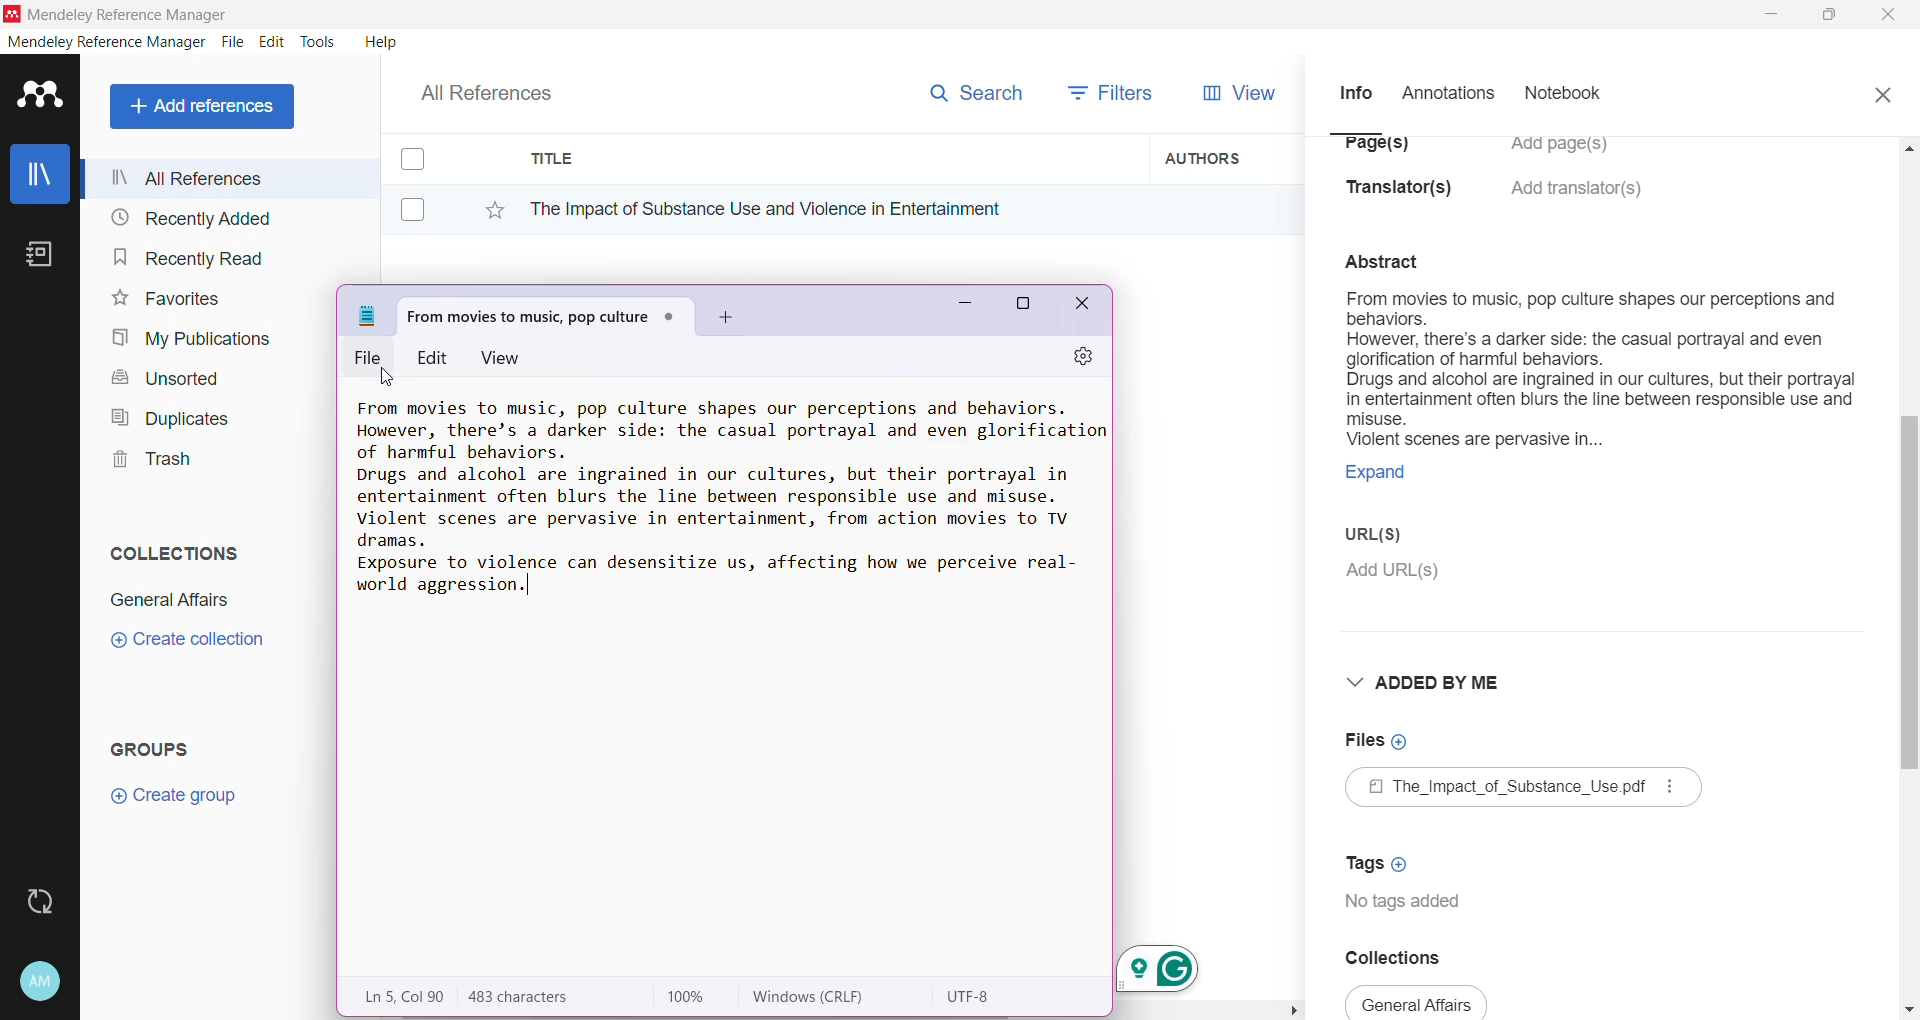 This screenshot has width=1920, height=1020. What do you see at coordinates (1418, 1002) in the screenshot?
I see `collections available` at bounding box center [1418, 1002].